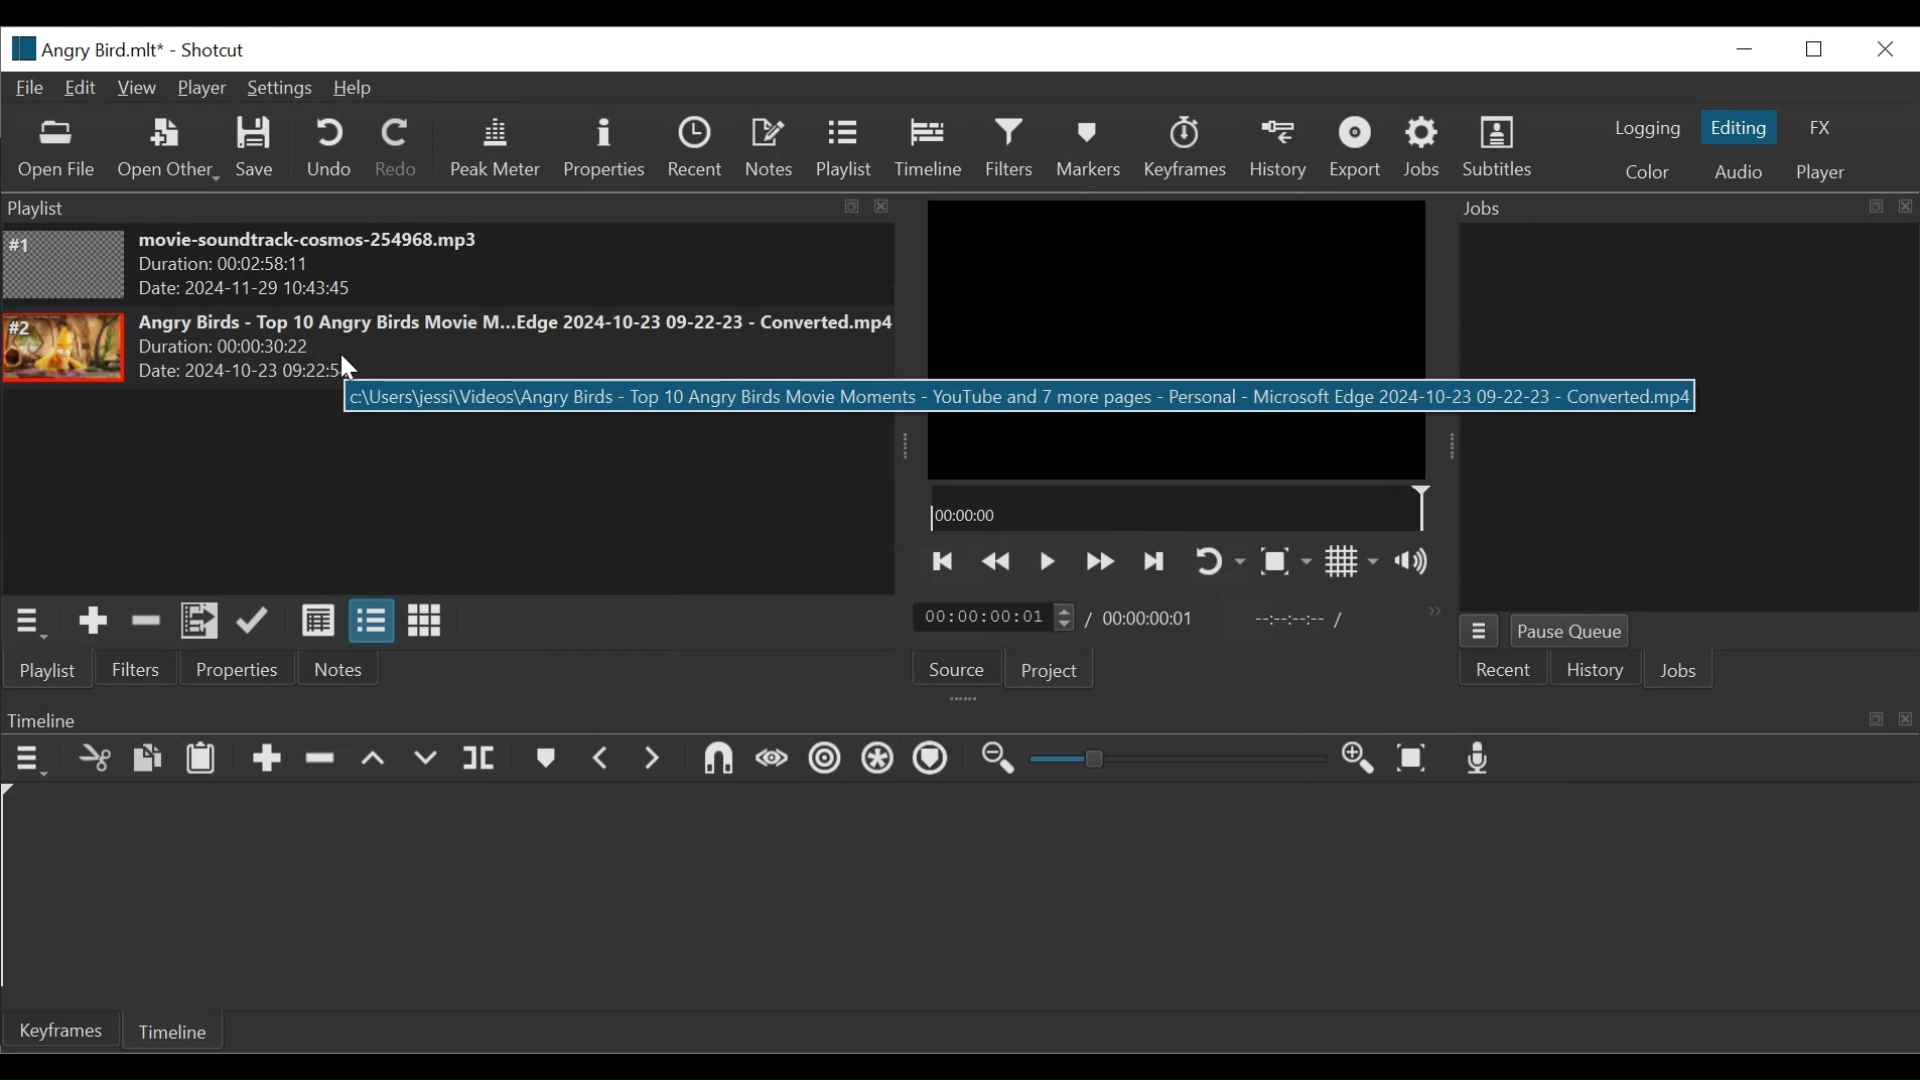  What do you see at coordinates (31, 87) in the screenshot?
I see `File` at bounding box center [31, 87].